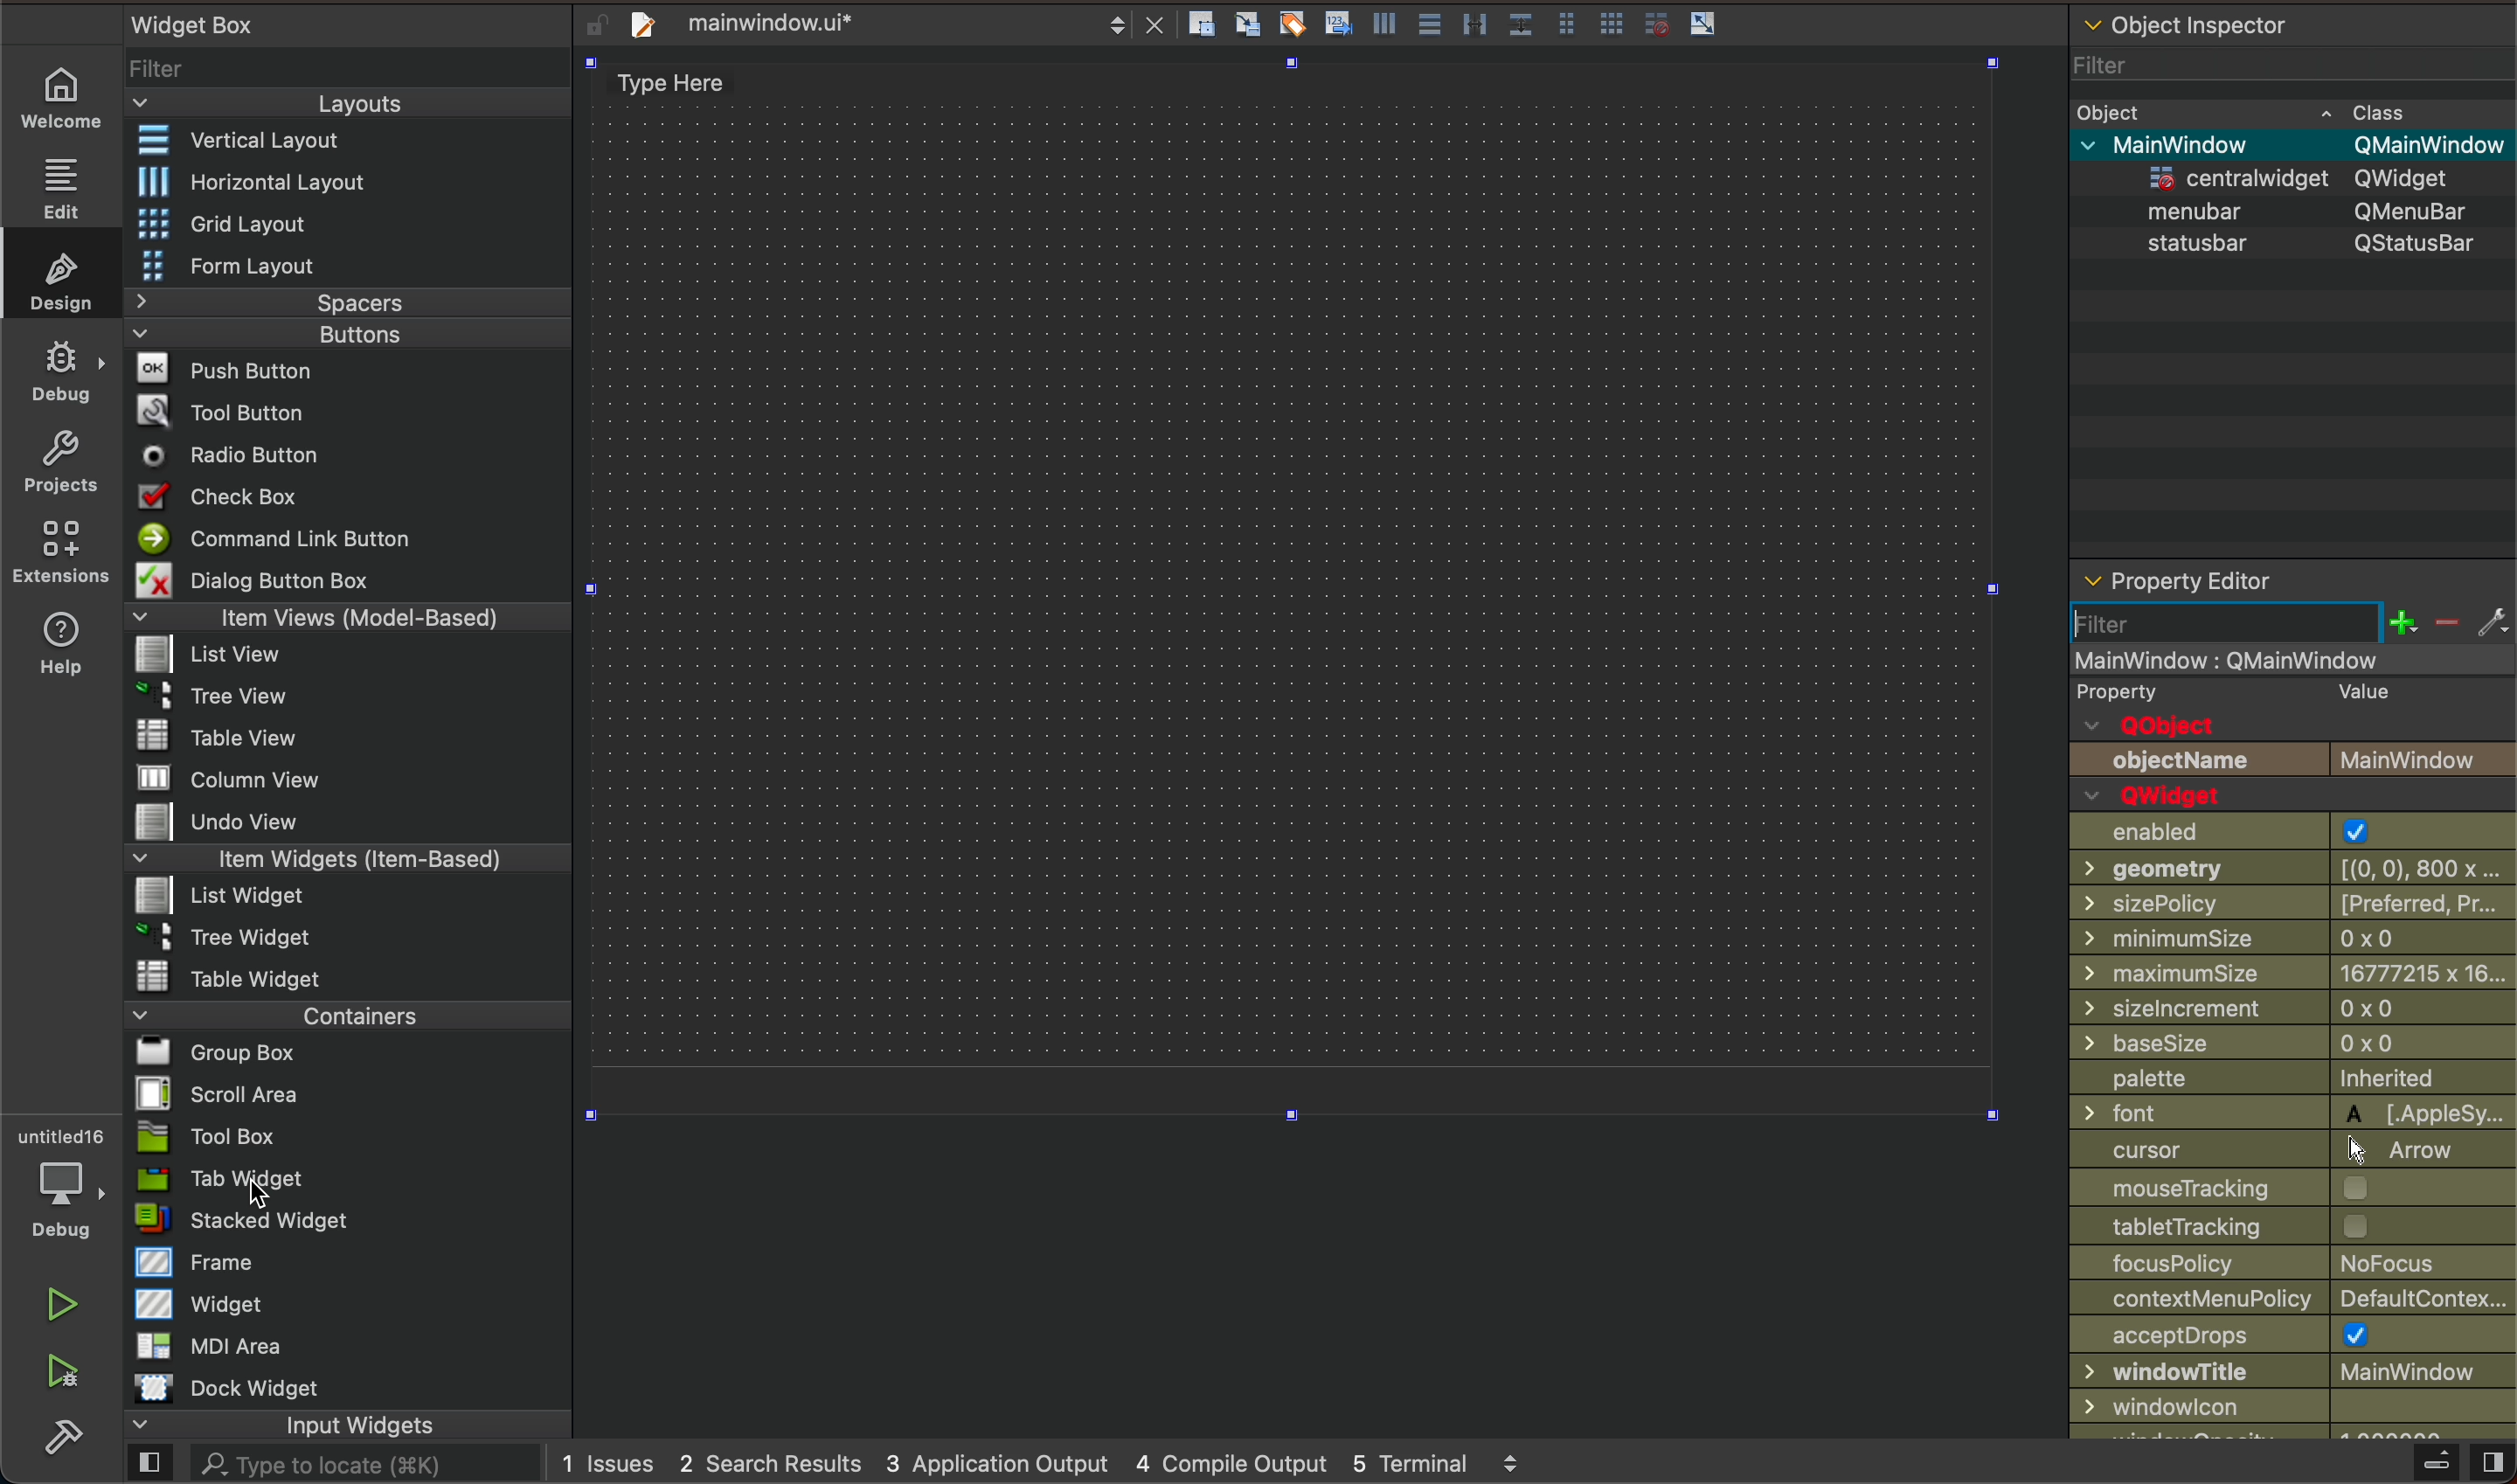 The width and height of the screenshot is (2517, 1484). I want to click on Tab Widget, so click(237, 1179).